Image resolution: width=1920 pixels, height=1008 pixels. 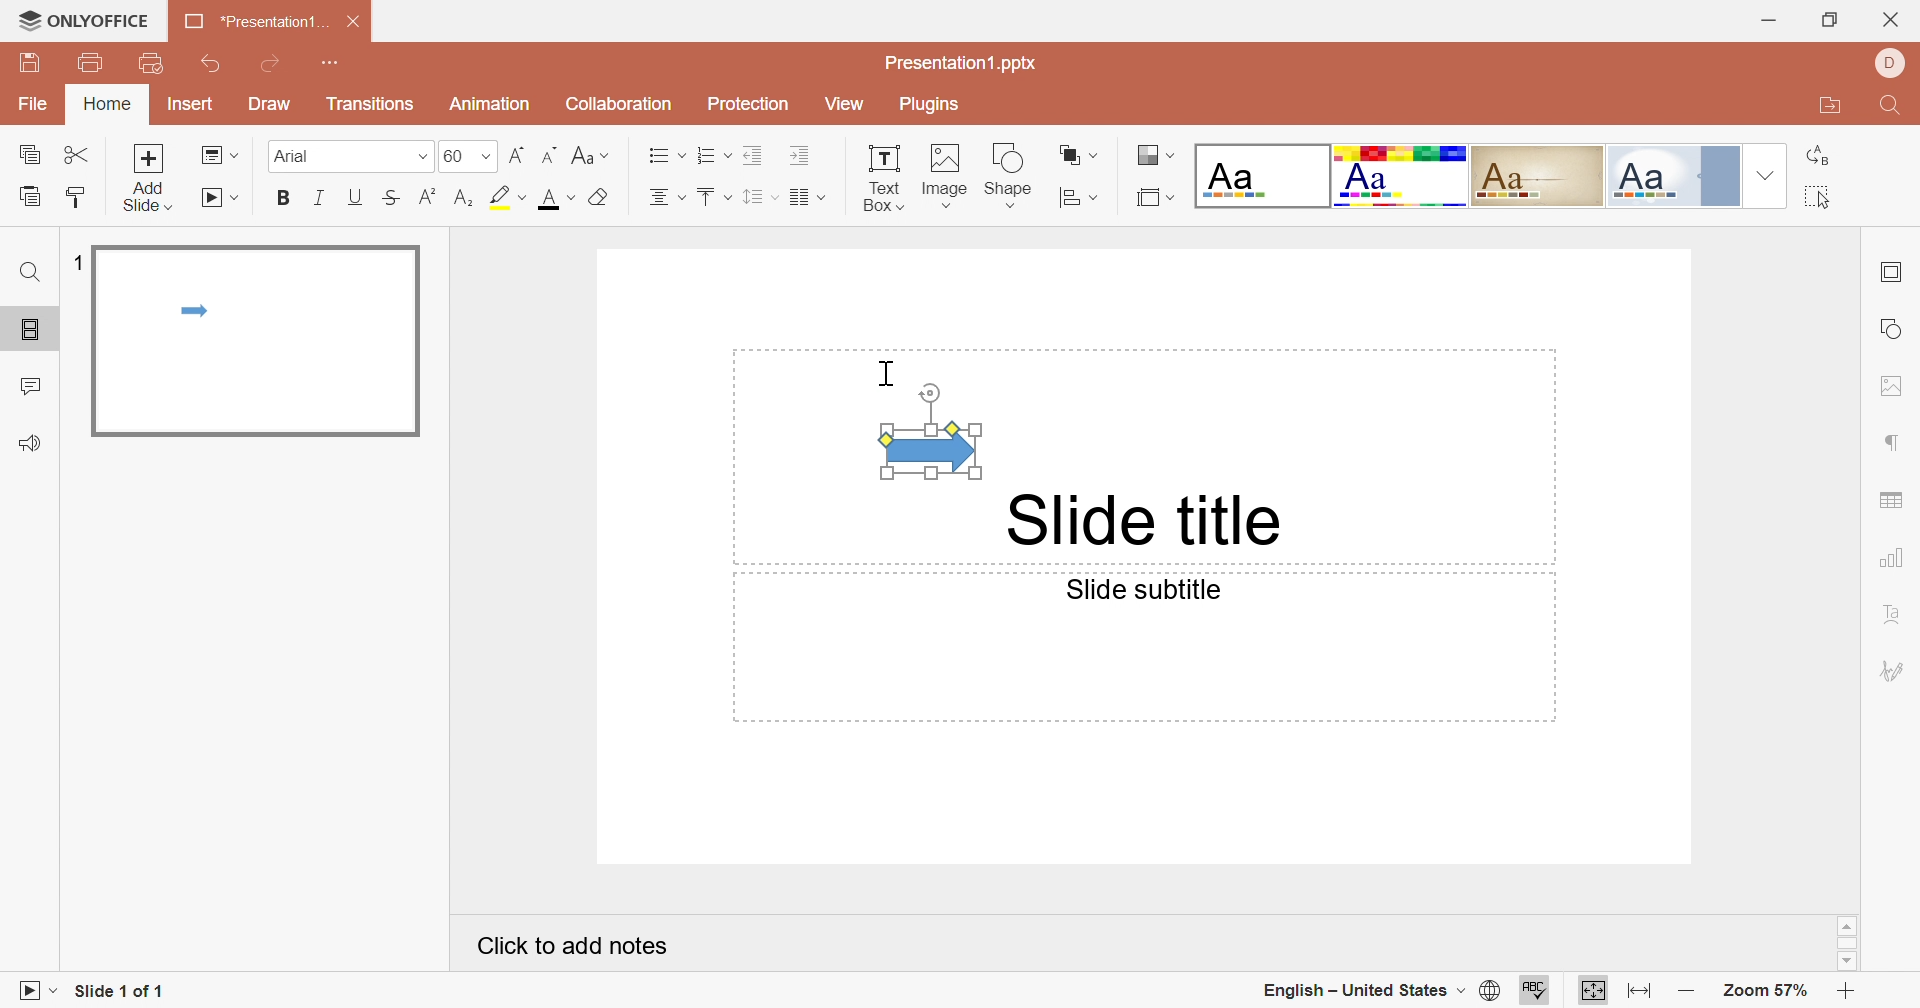 I want to click on Add slide, so click(x=149, y=178).